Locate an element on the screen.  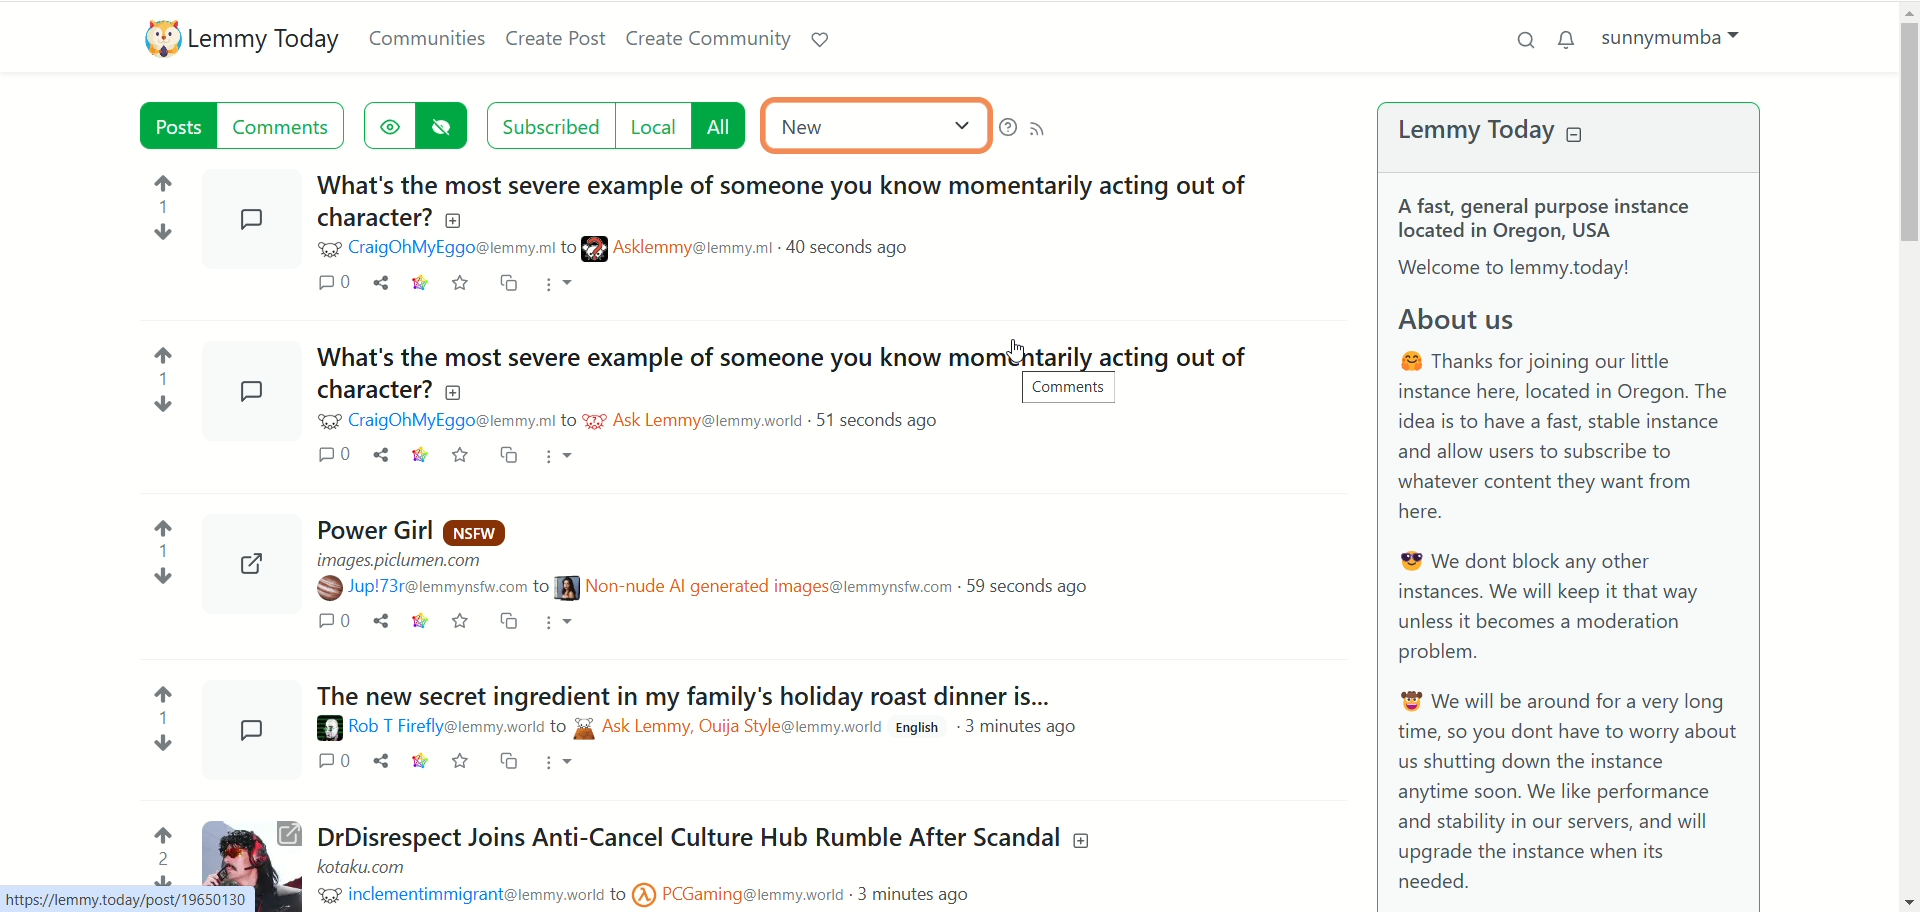
3 minutes ago is located at coordinates (922, 892).